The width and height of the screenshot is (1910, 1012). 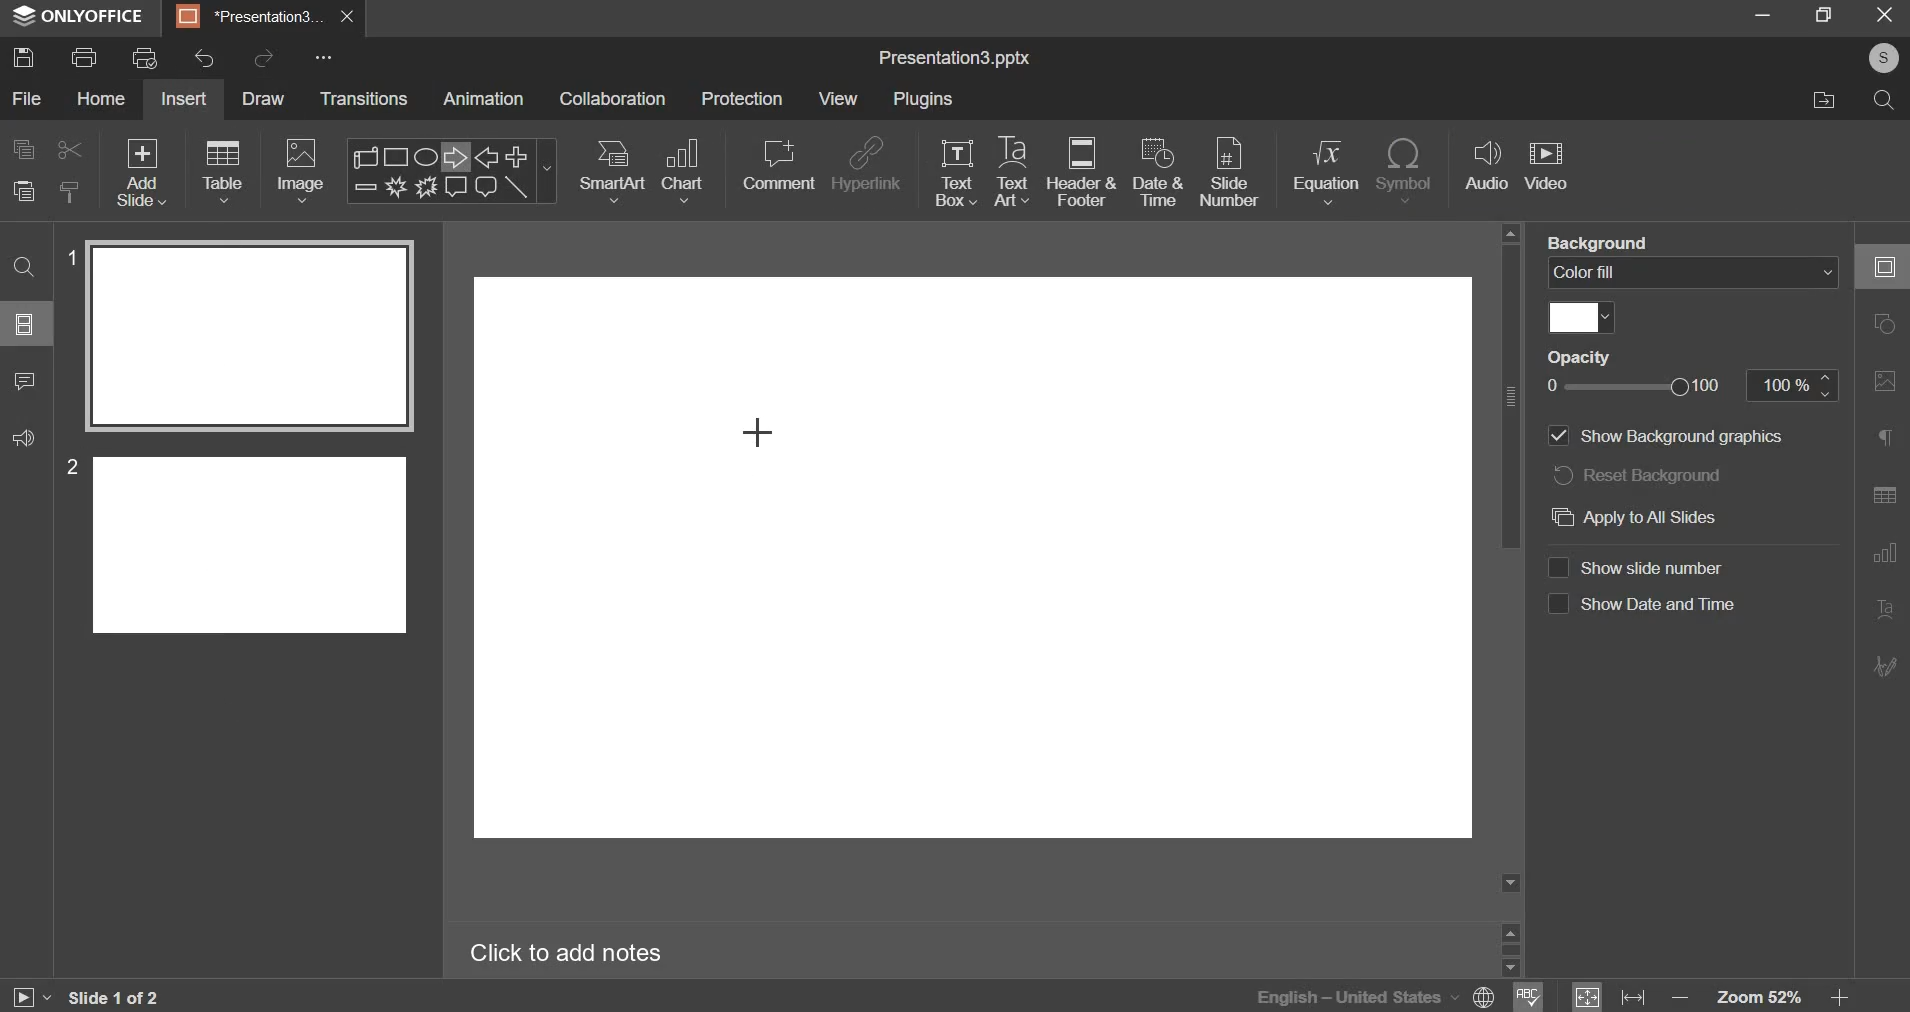 What do you see at coordinates (268, 101) in the screenshot?
I see `draw` at bounding box center [268, 101].